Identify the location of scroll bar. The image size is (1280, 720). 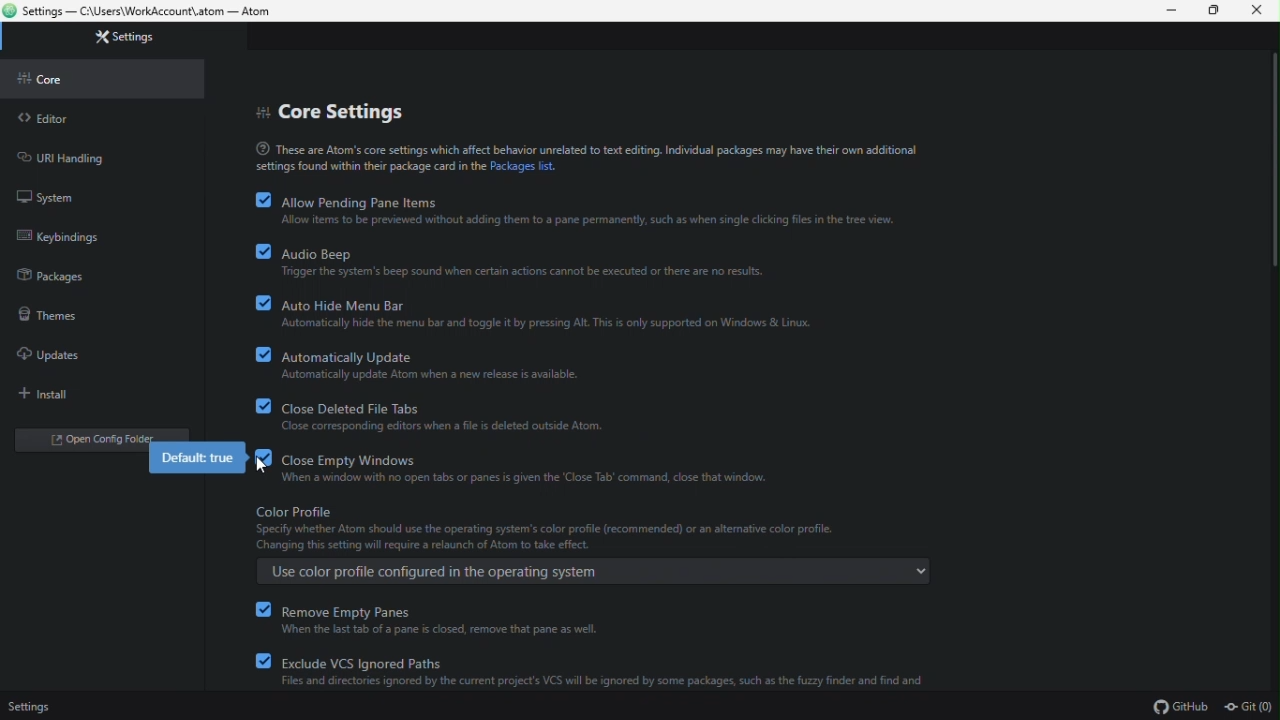
(1271, 169).